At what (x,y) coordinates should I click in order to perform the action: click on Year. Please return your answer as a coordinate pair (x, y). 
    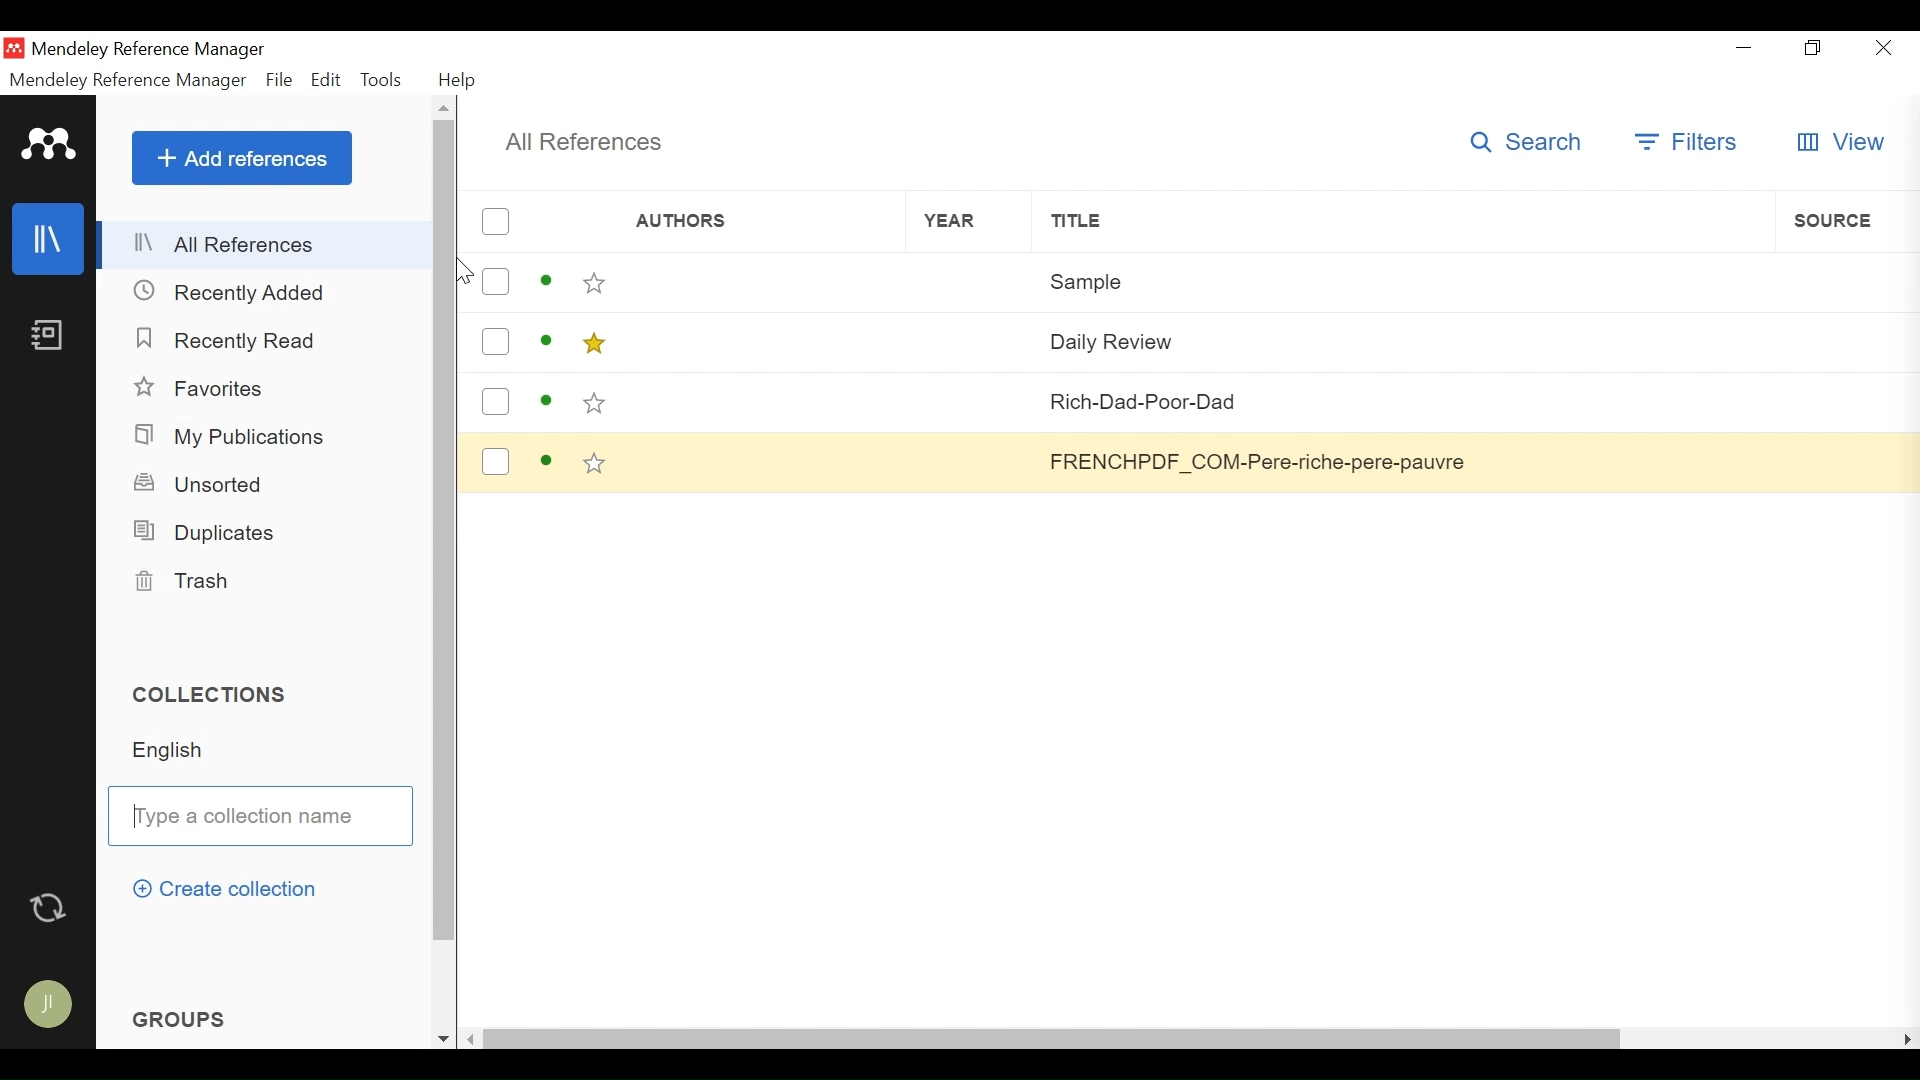
    Looking at the image, I should click on (969, 221).